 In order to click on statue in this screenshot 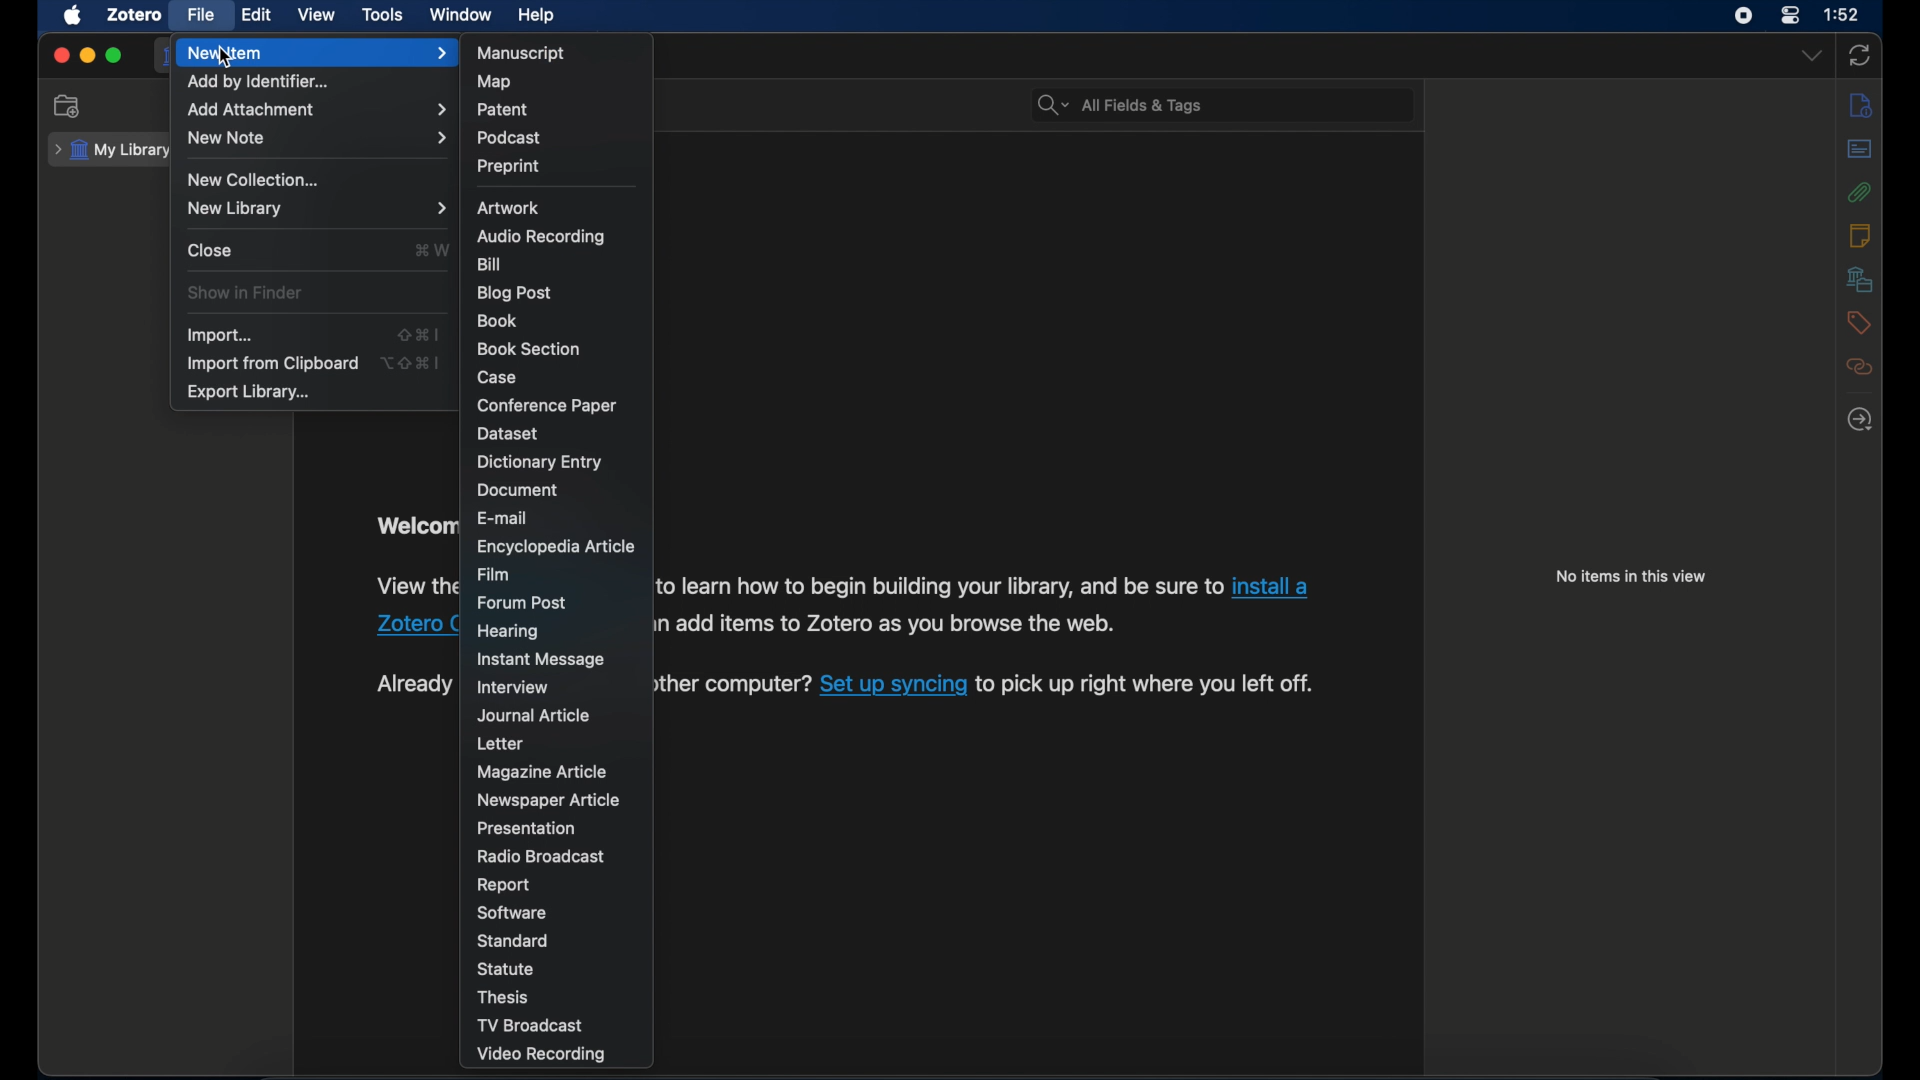, I will do `click(508, 968)`.